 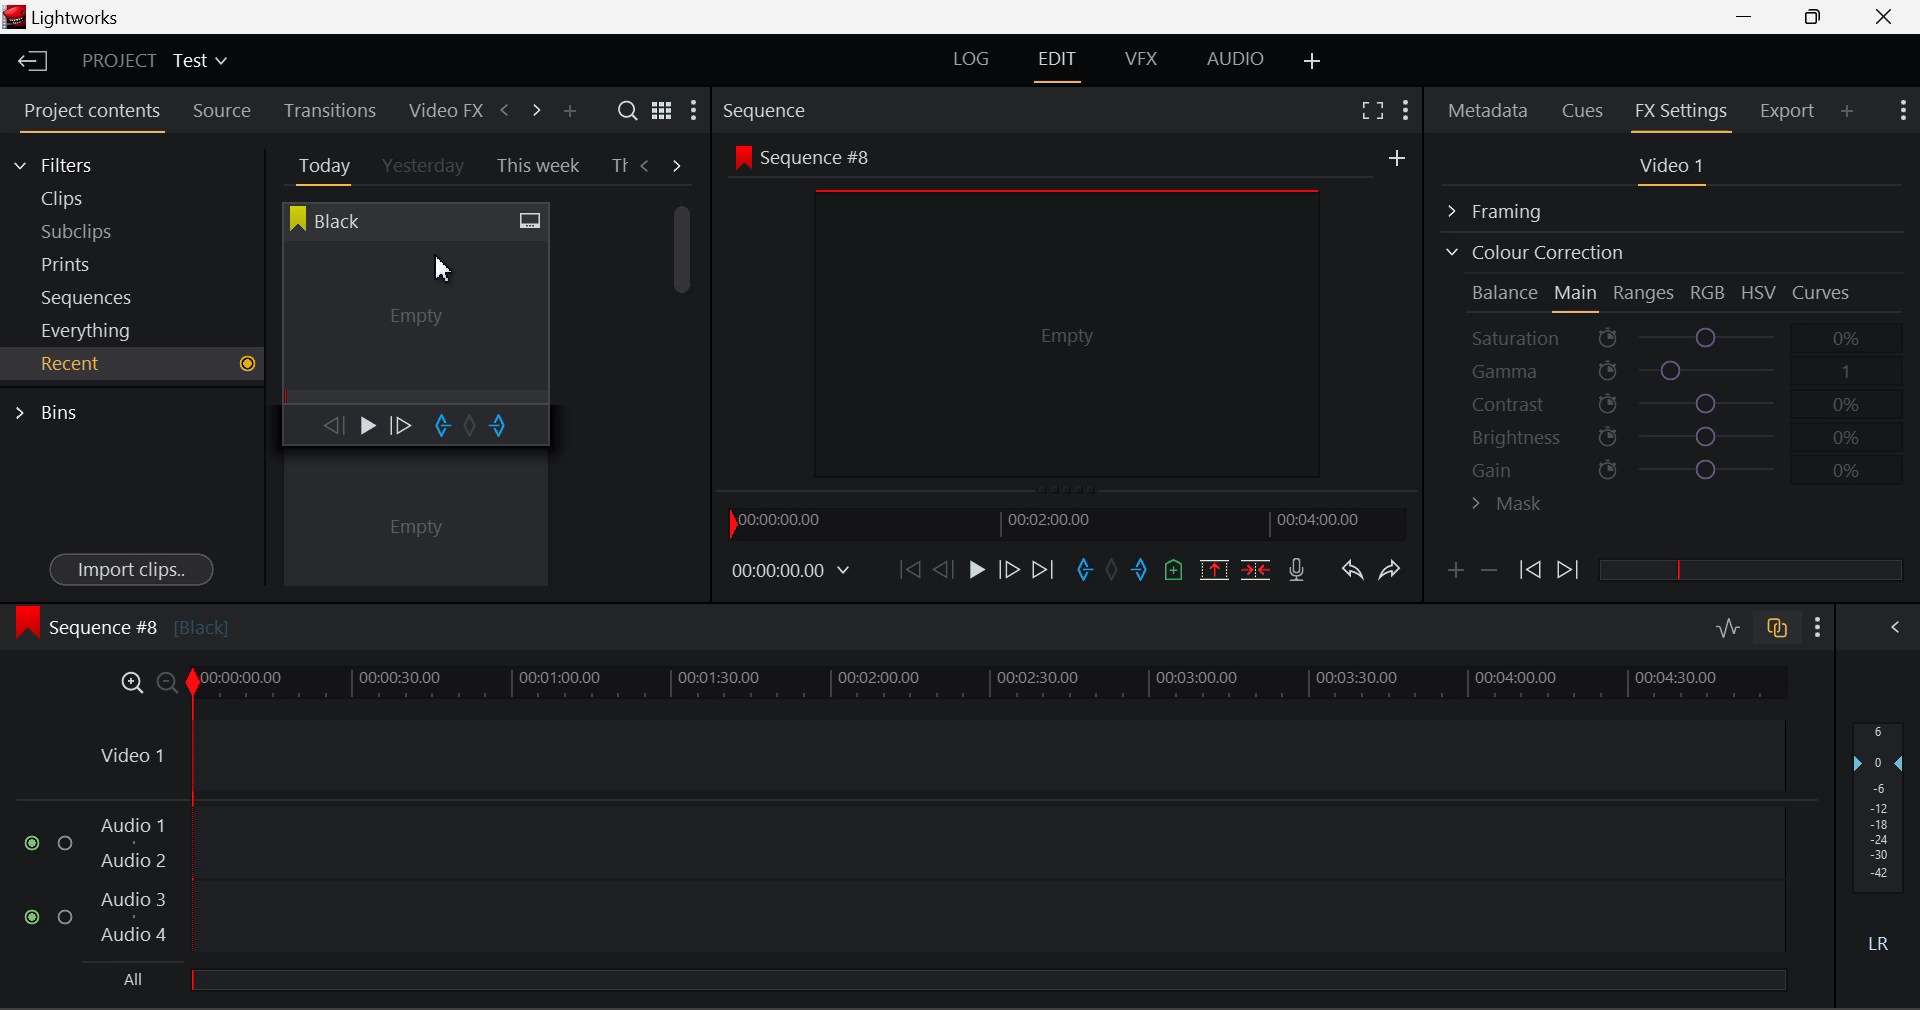 I want to click on Remove marked section, so click(x=1213, y=568).